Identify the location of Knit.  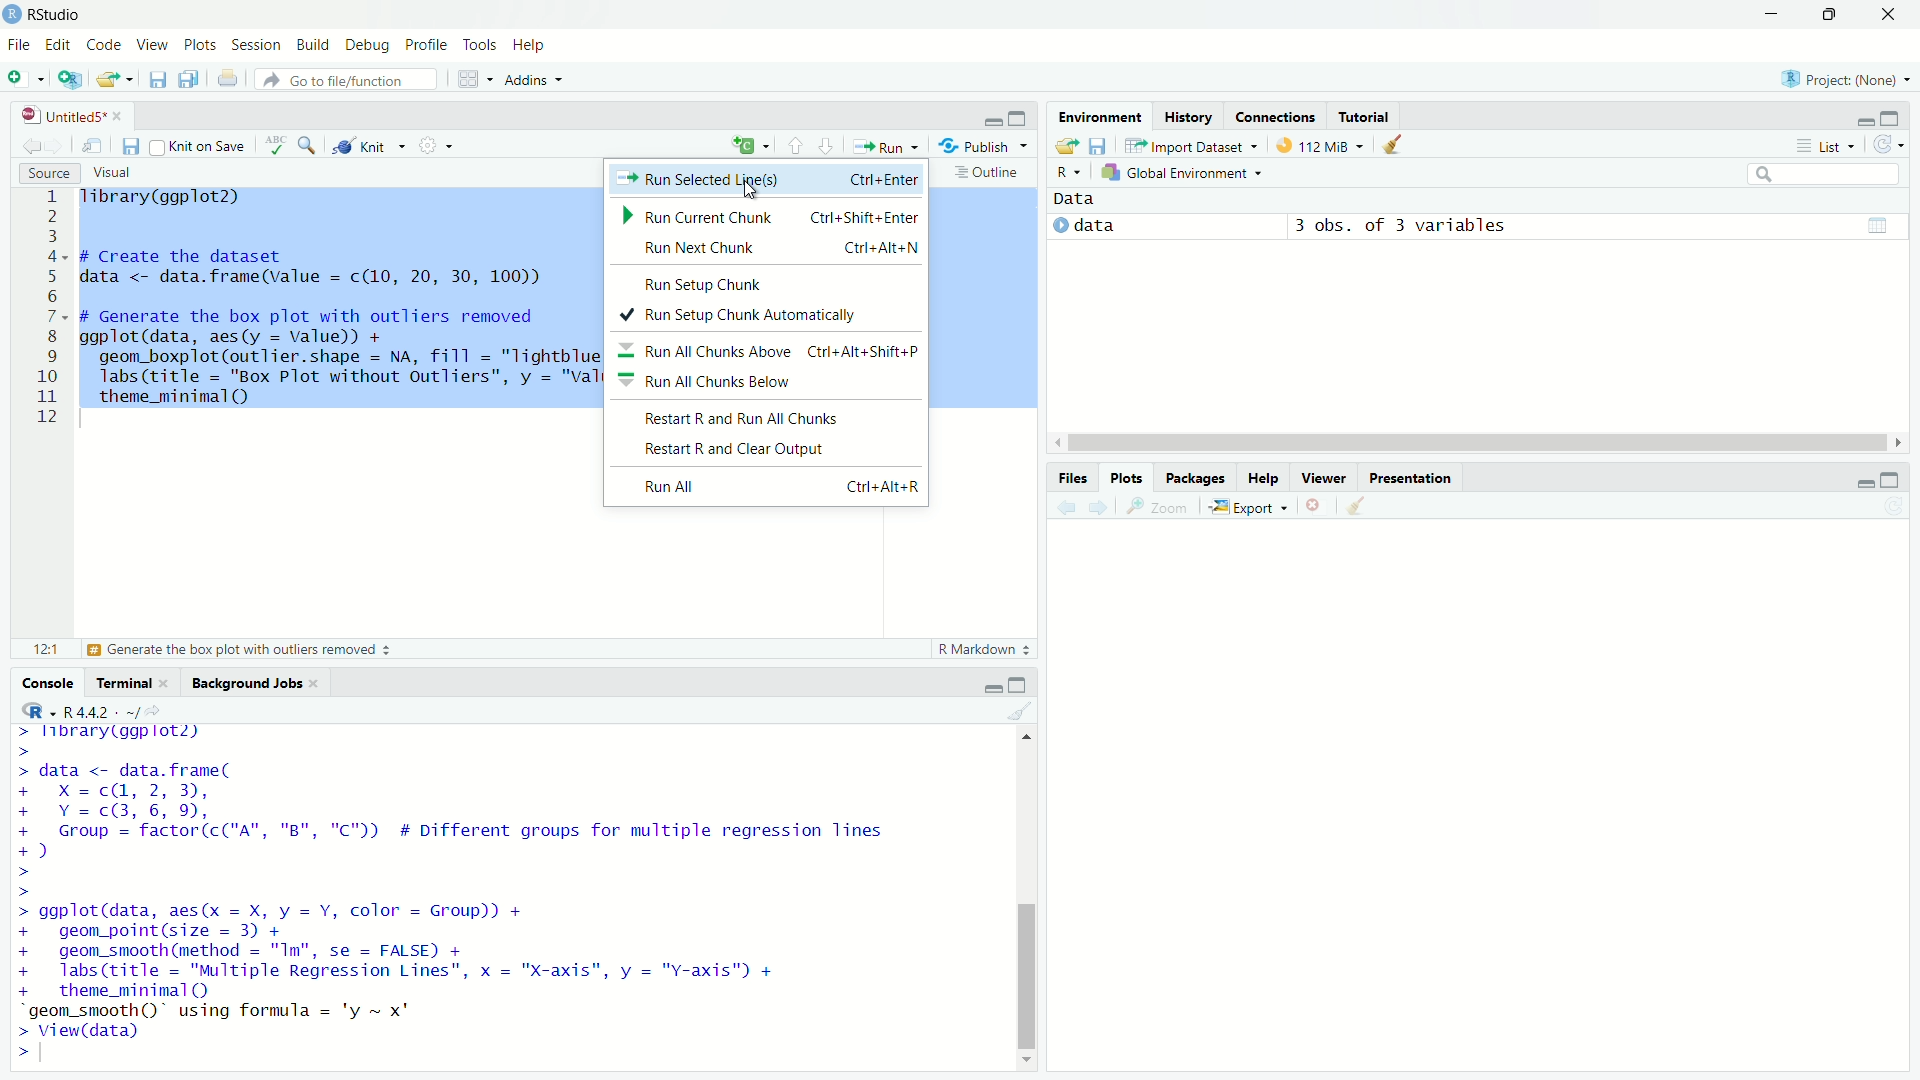
(360, 148).